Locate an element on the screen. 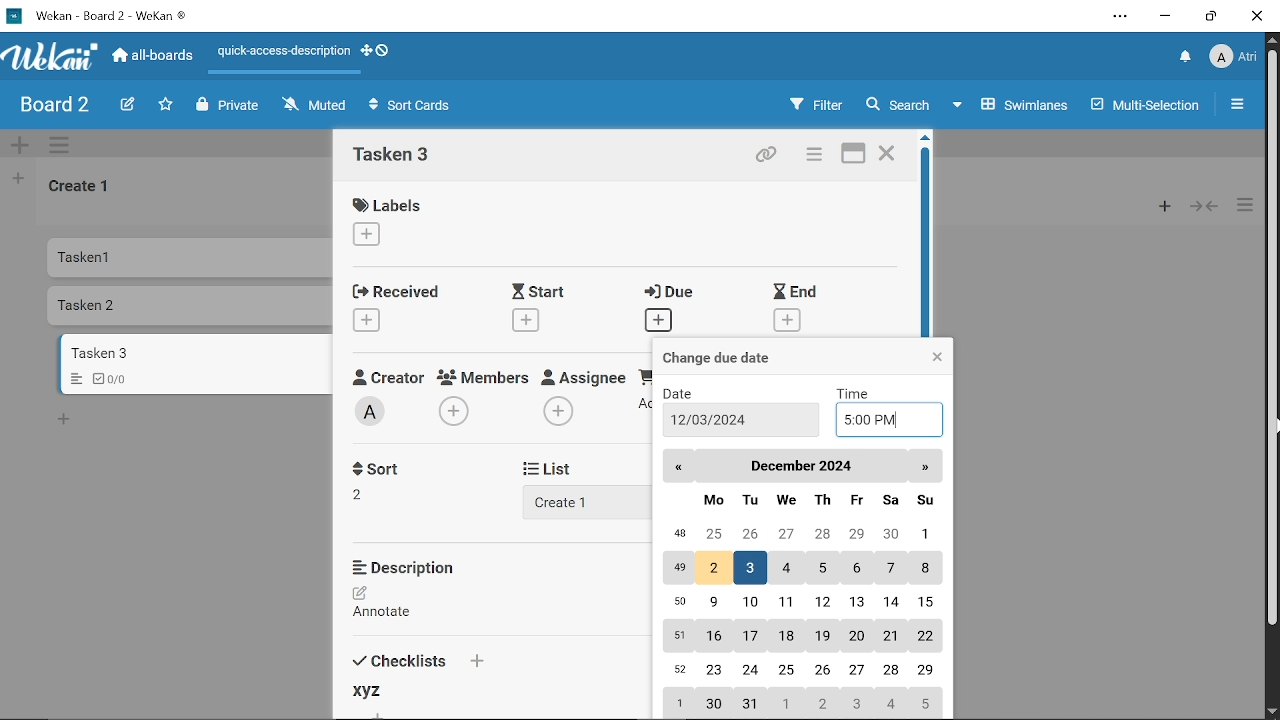 The width and height of the screenshot is (1280, 720). Current board is located at coordinates (52, 106).